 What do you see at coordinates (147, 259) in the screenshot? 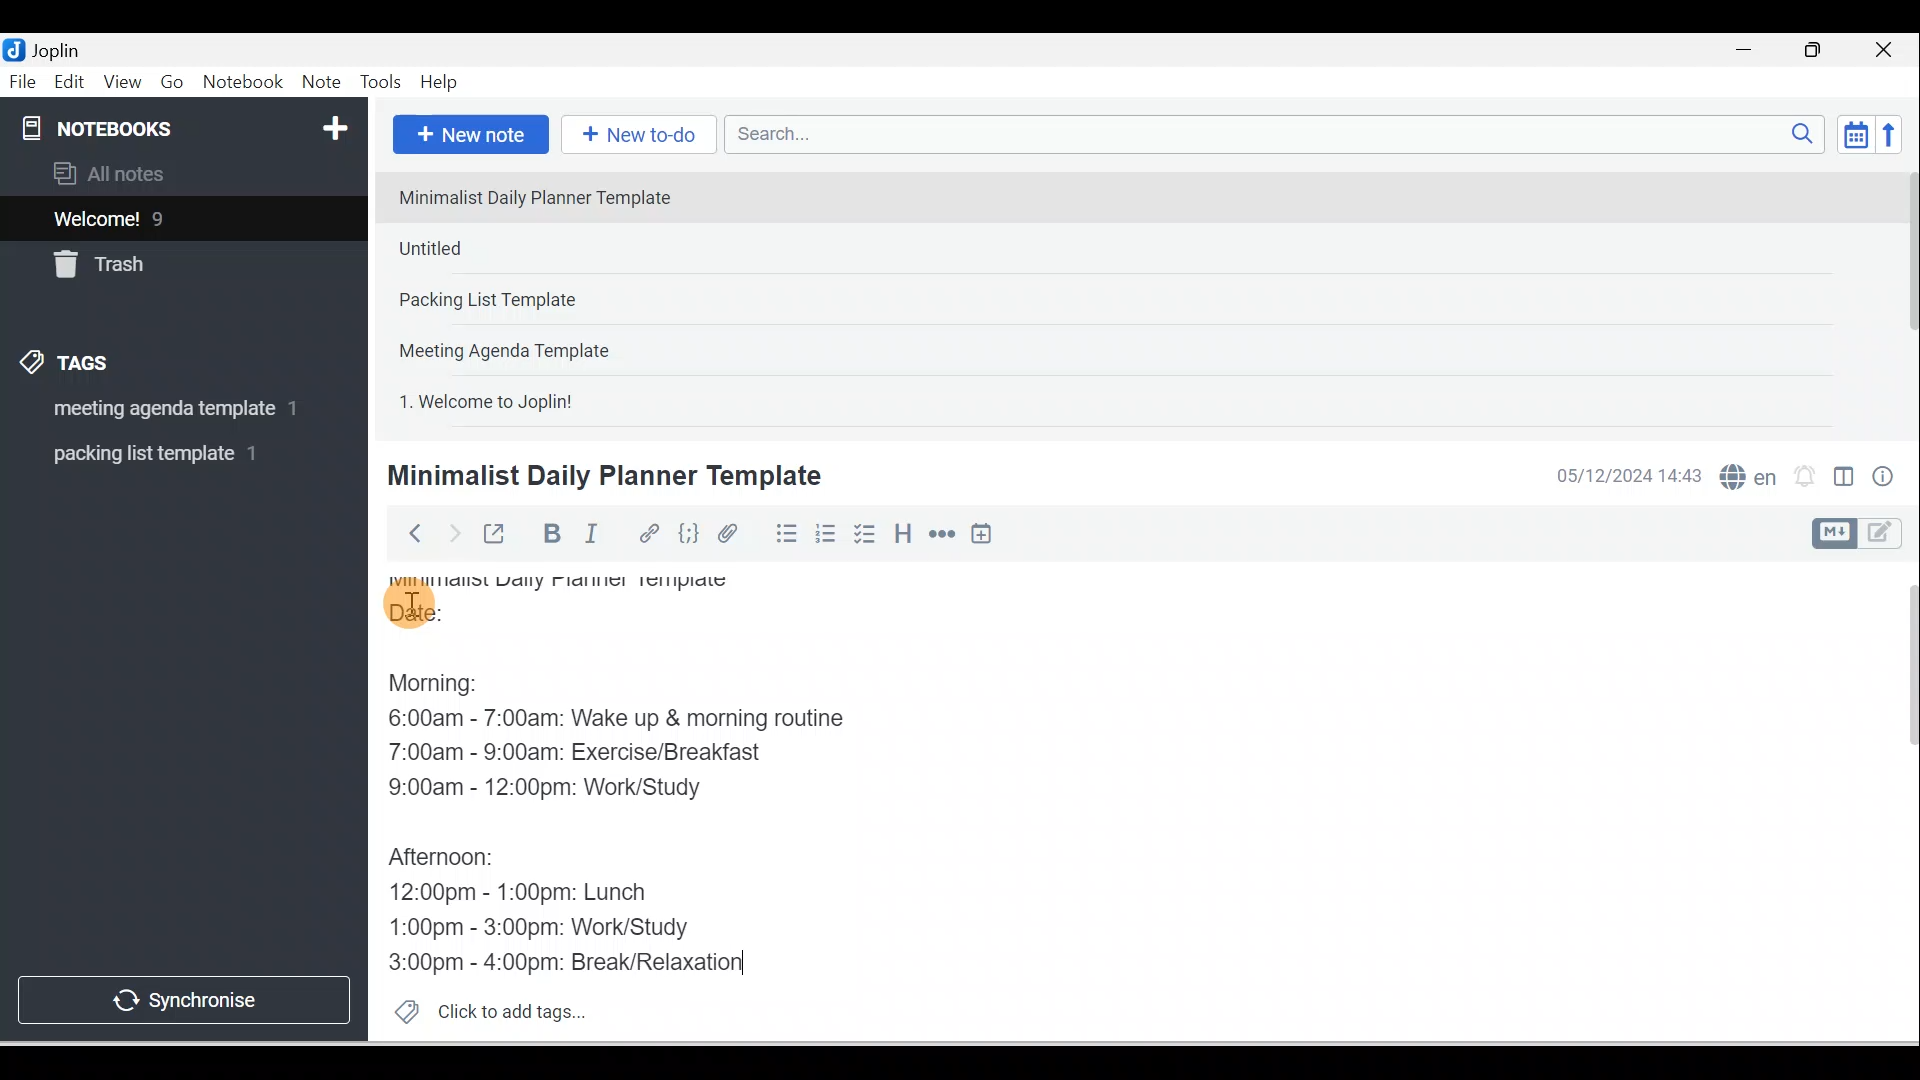
I see `Trash` at bounding box center [147, 259].